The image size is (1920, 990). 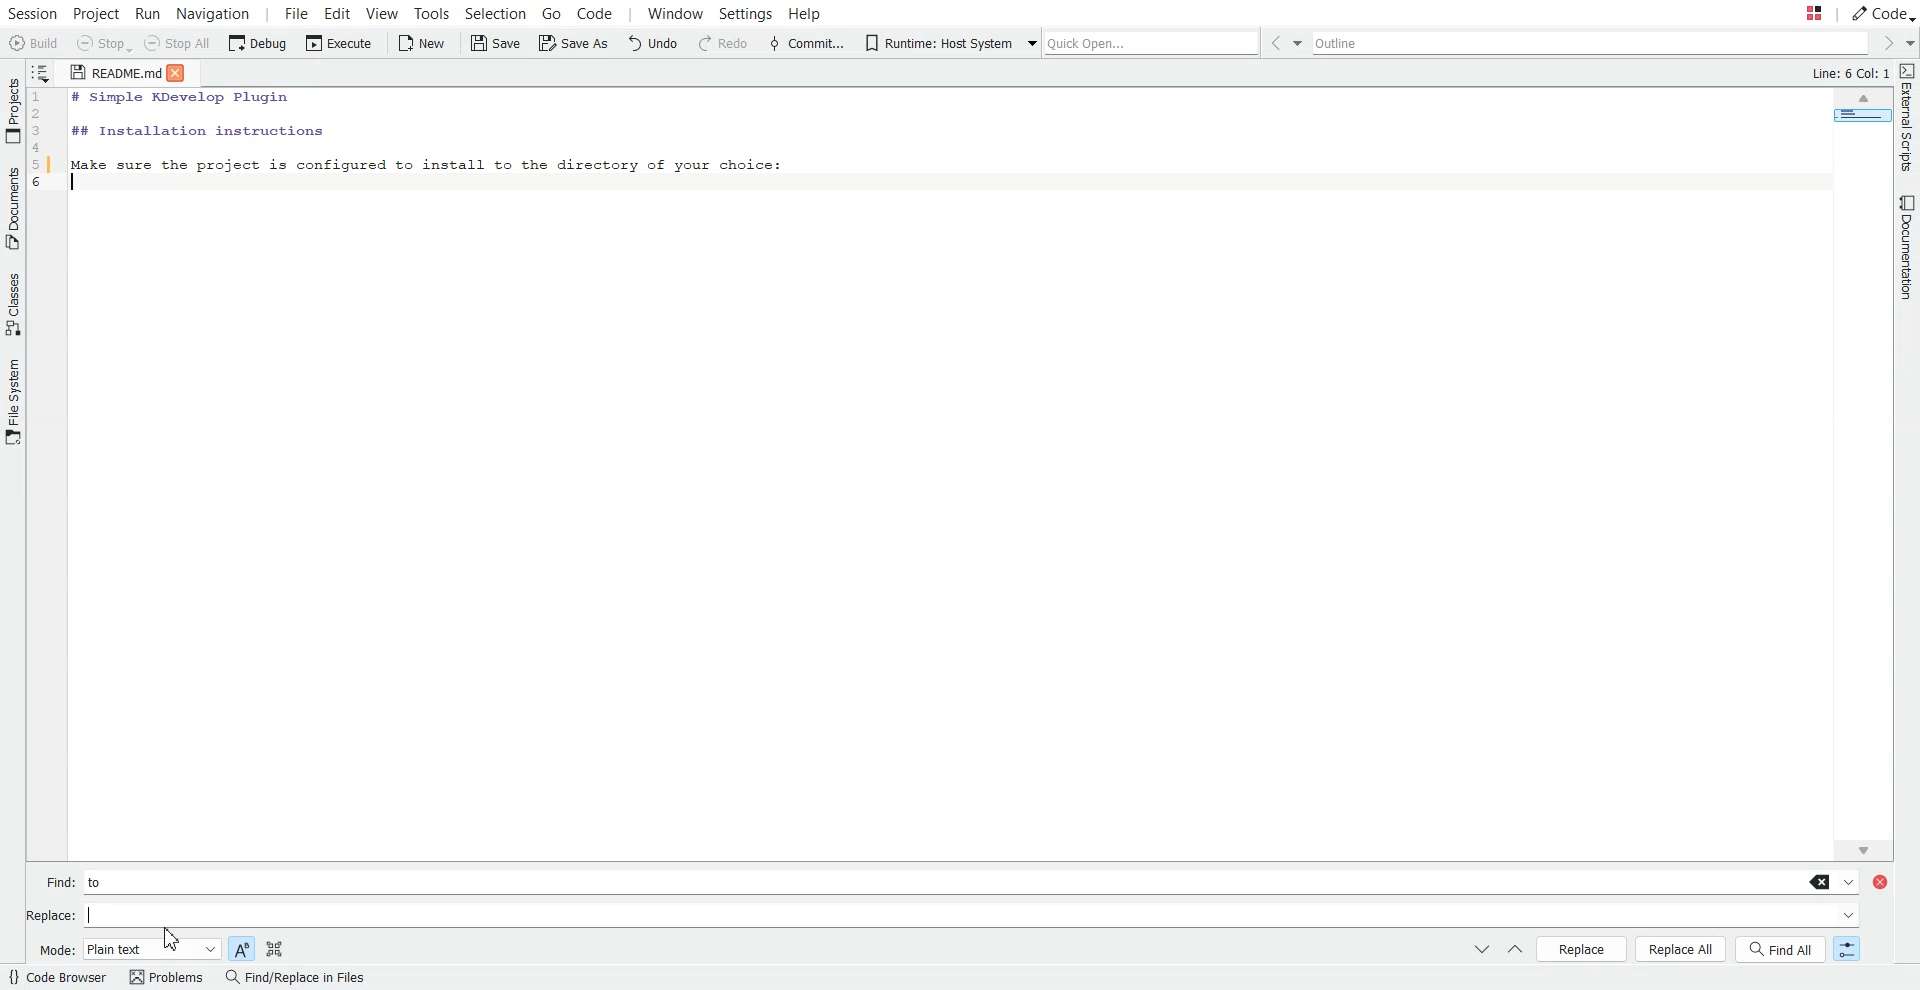 What do you see at coordinates (127, 949) in the screenshot?
I see `Mode: Plain text` at bounding box center [127, 949].